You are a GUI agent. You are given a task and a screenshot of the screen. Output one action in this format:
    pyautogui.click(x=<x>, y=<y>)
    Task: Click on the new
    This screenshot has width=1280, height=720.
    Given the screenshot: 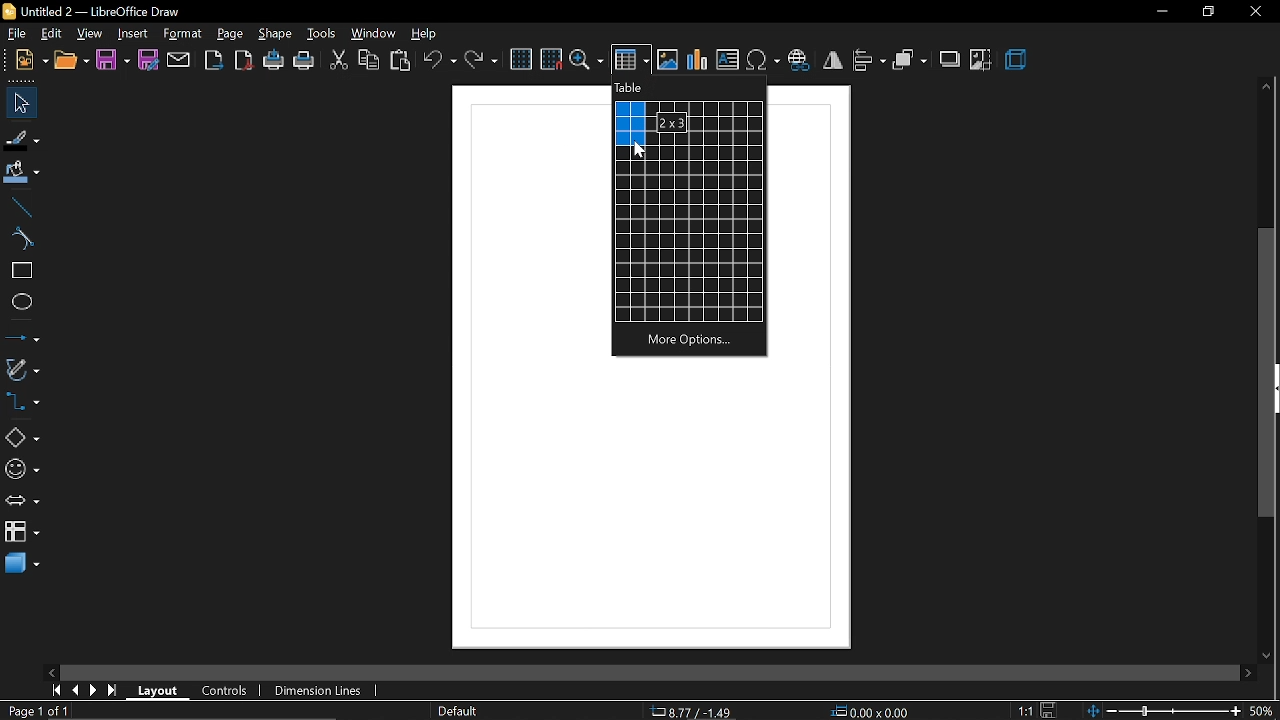 What is the action you would take?
    pyautogui.click(x=32, y=60)
    